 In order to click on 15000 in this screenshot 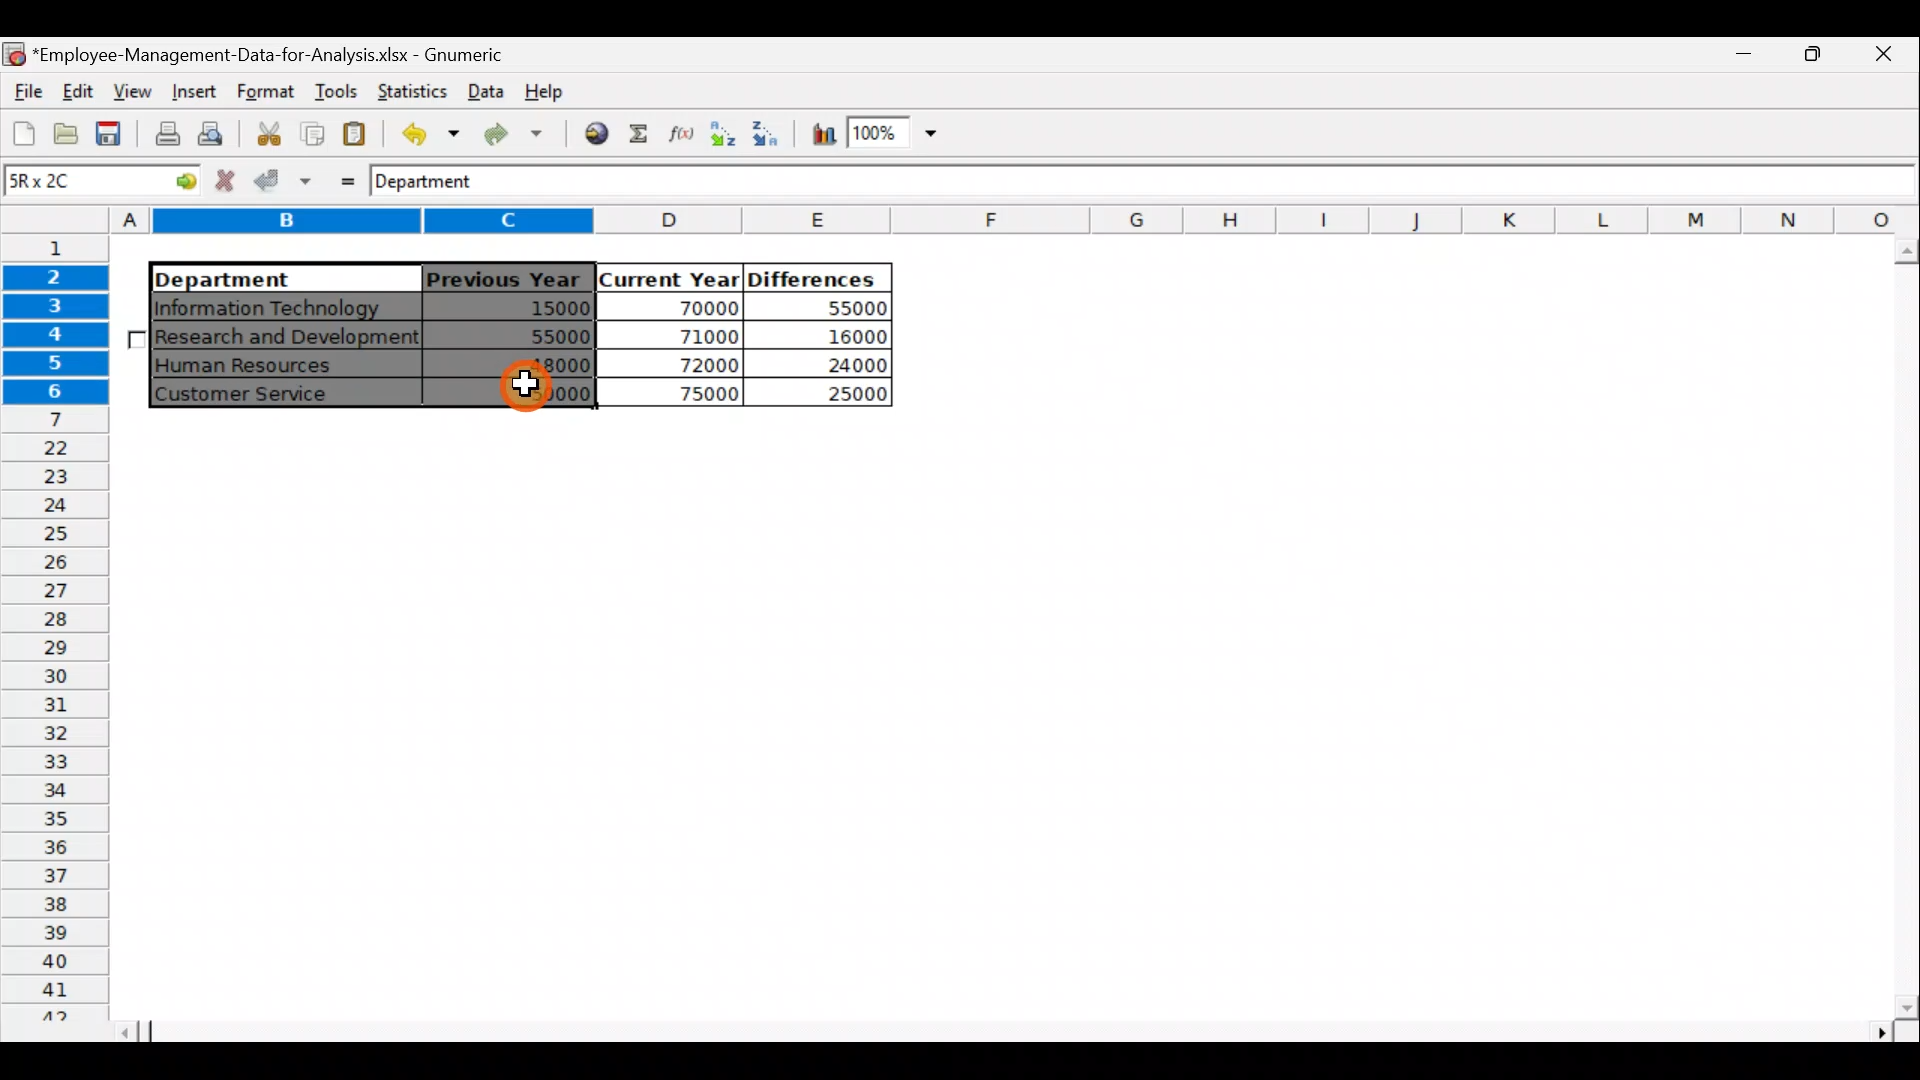, I will do `click(524, 311)`.